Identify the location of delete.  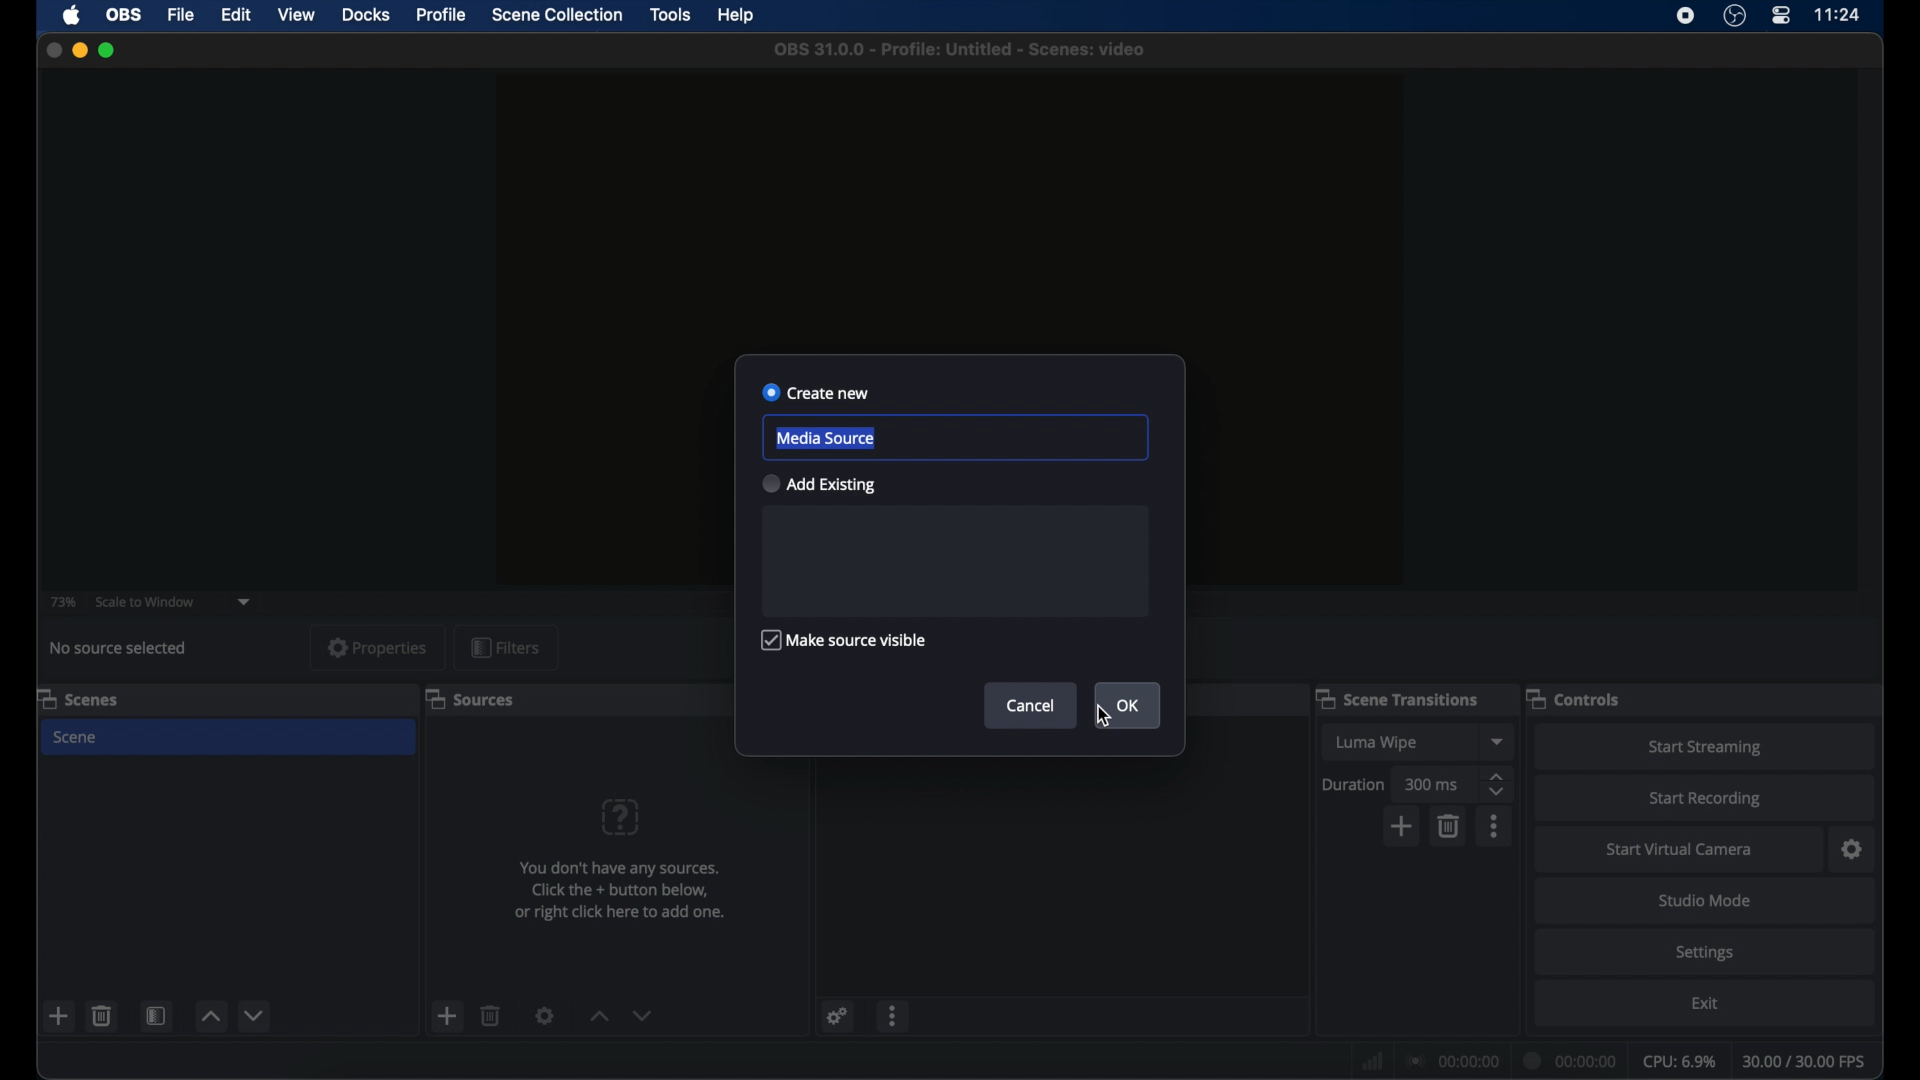
(1450, 827).